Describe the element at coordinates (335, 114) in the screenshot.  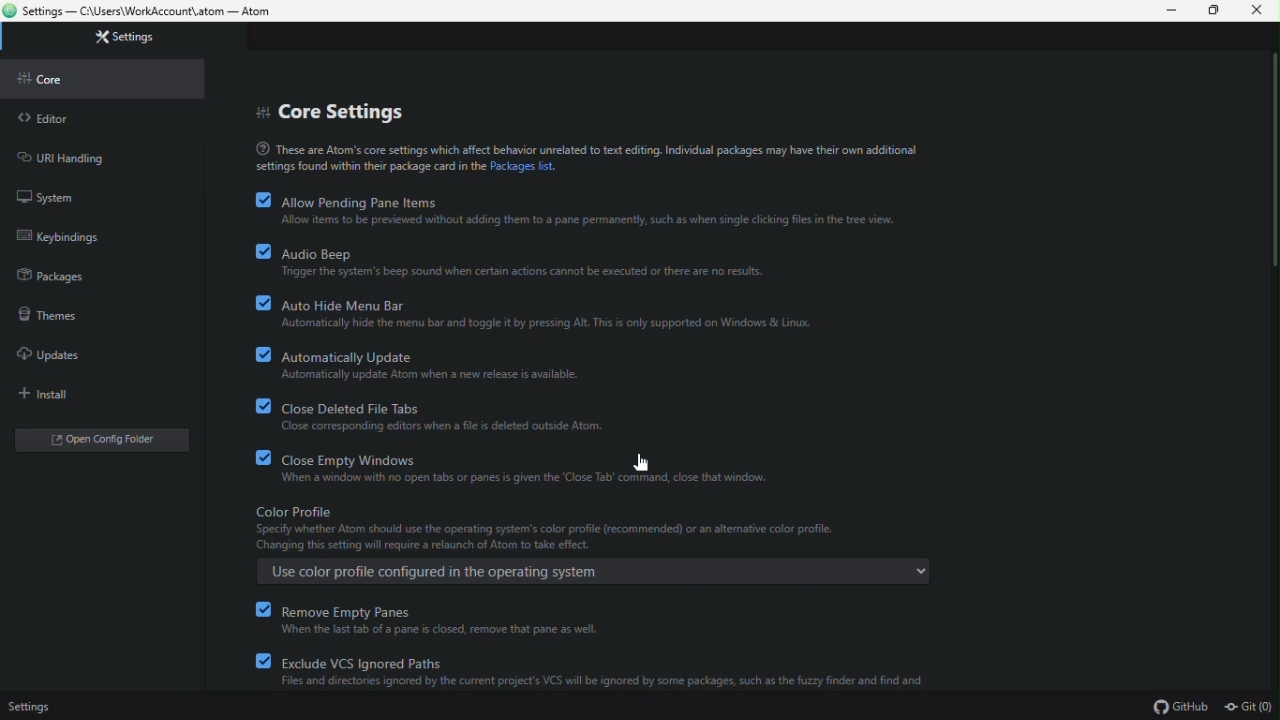
I see `core settings` at that location.